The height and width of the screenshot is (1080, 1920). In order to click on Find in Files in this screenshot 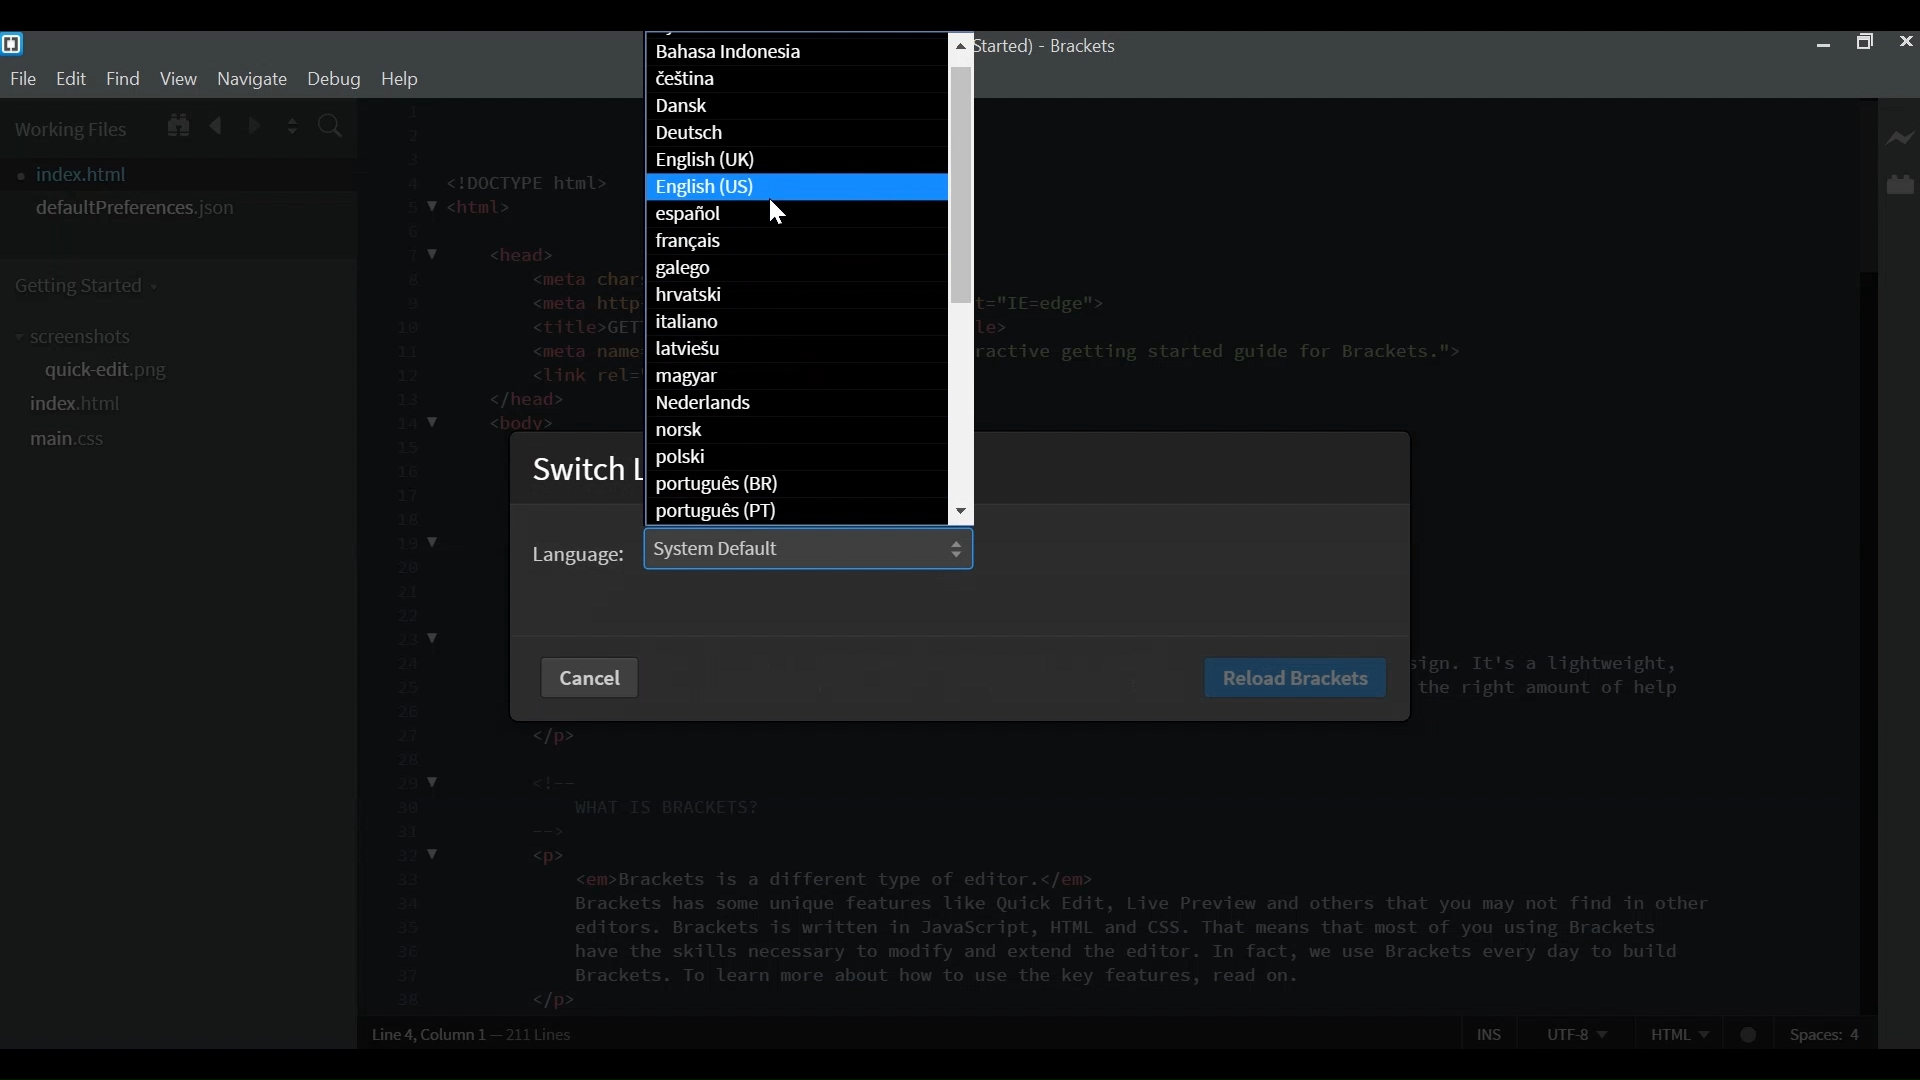, I will do `click(332, 128)`.